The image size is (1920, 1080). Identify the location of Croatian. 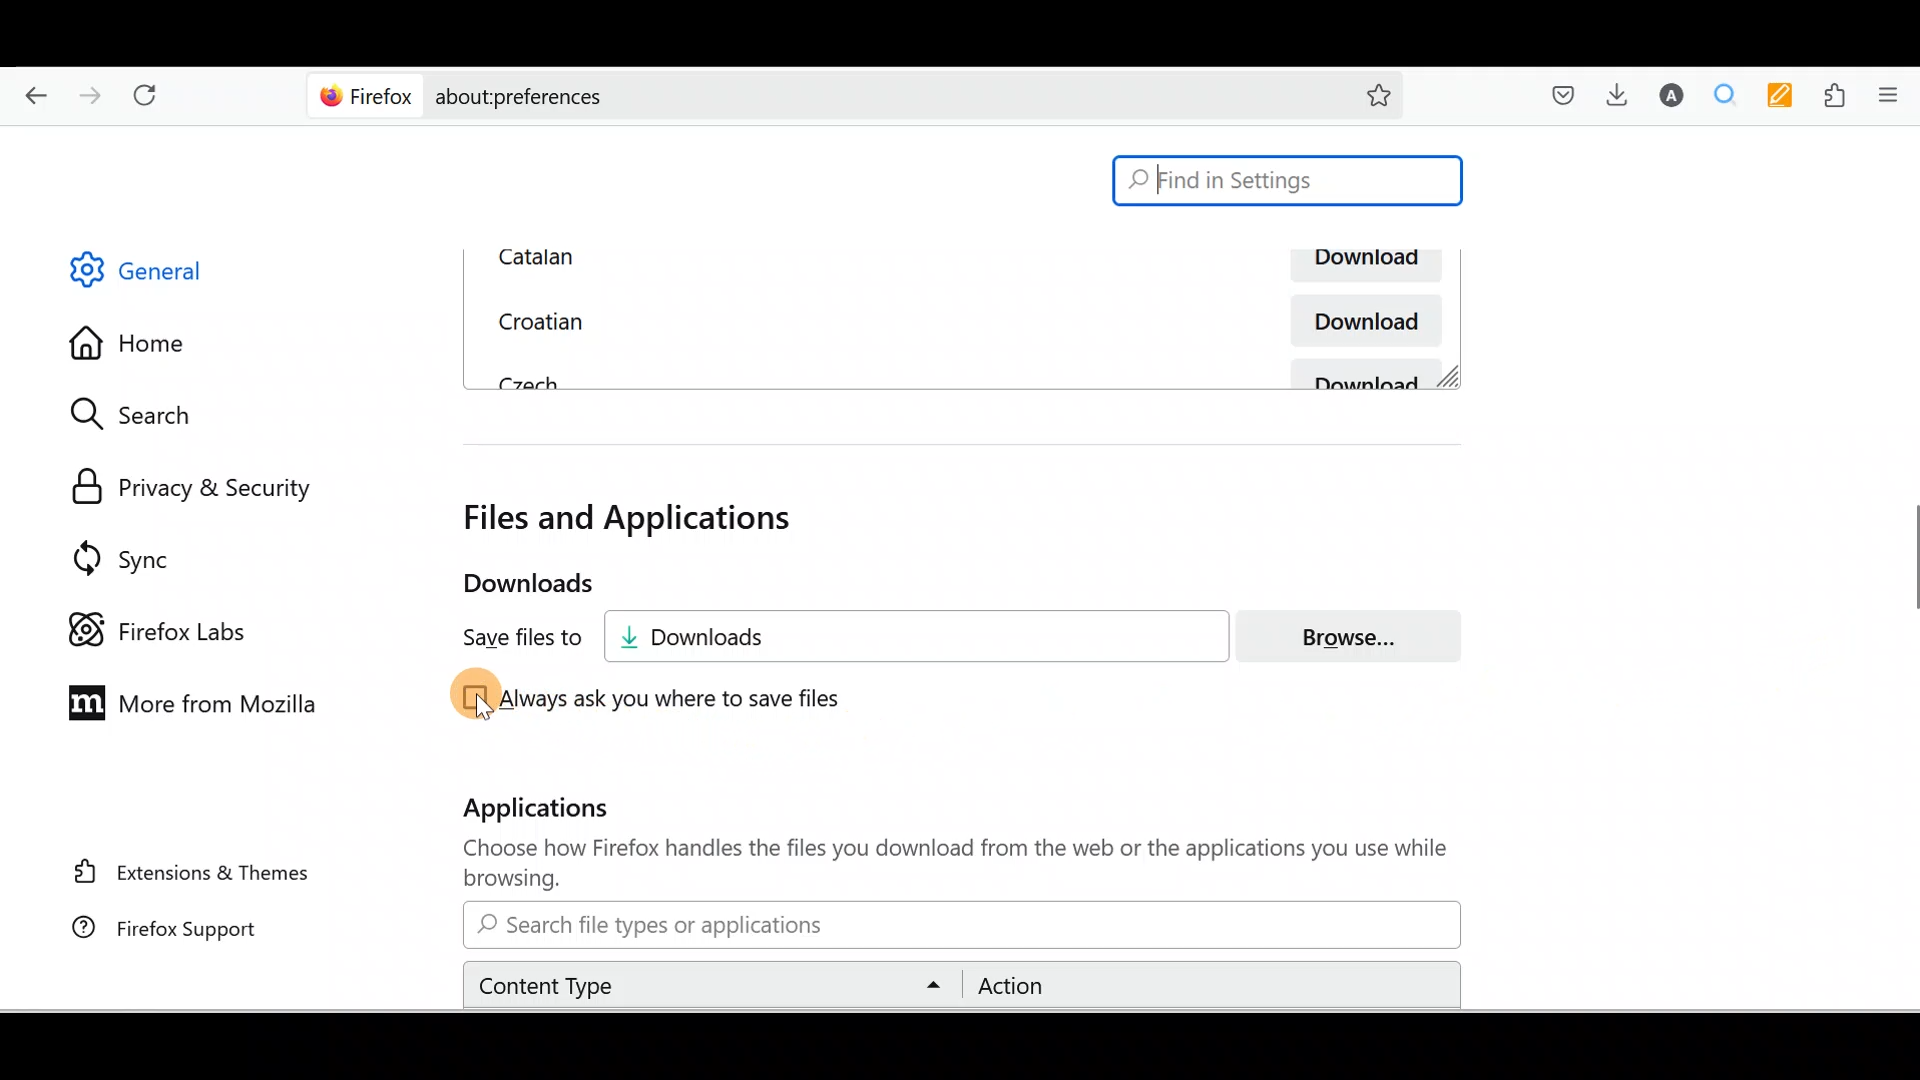
(536, 318).